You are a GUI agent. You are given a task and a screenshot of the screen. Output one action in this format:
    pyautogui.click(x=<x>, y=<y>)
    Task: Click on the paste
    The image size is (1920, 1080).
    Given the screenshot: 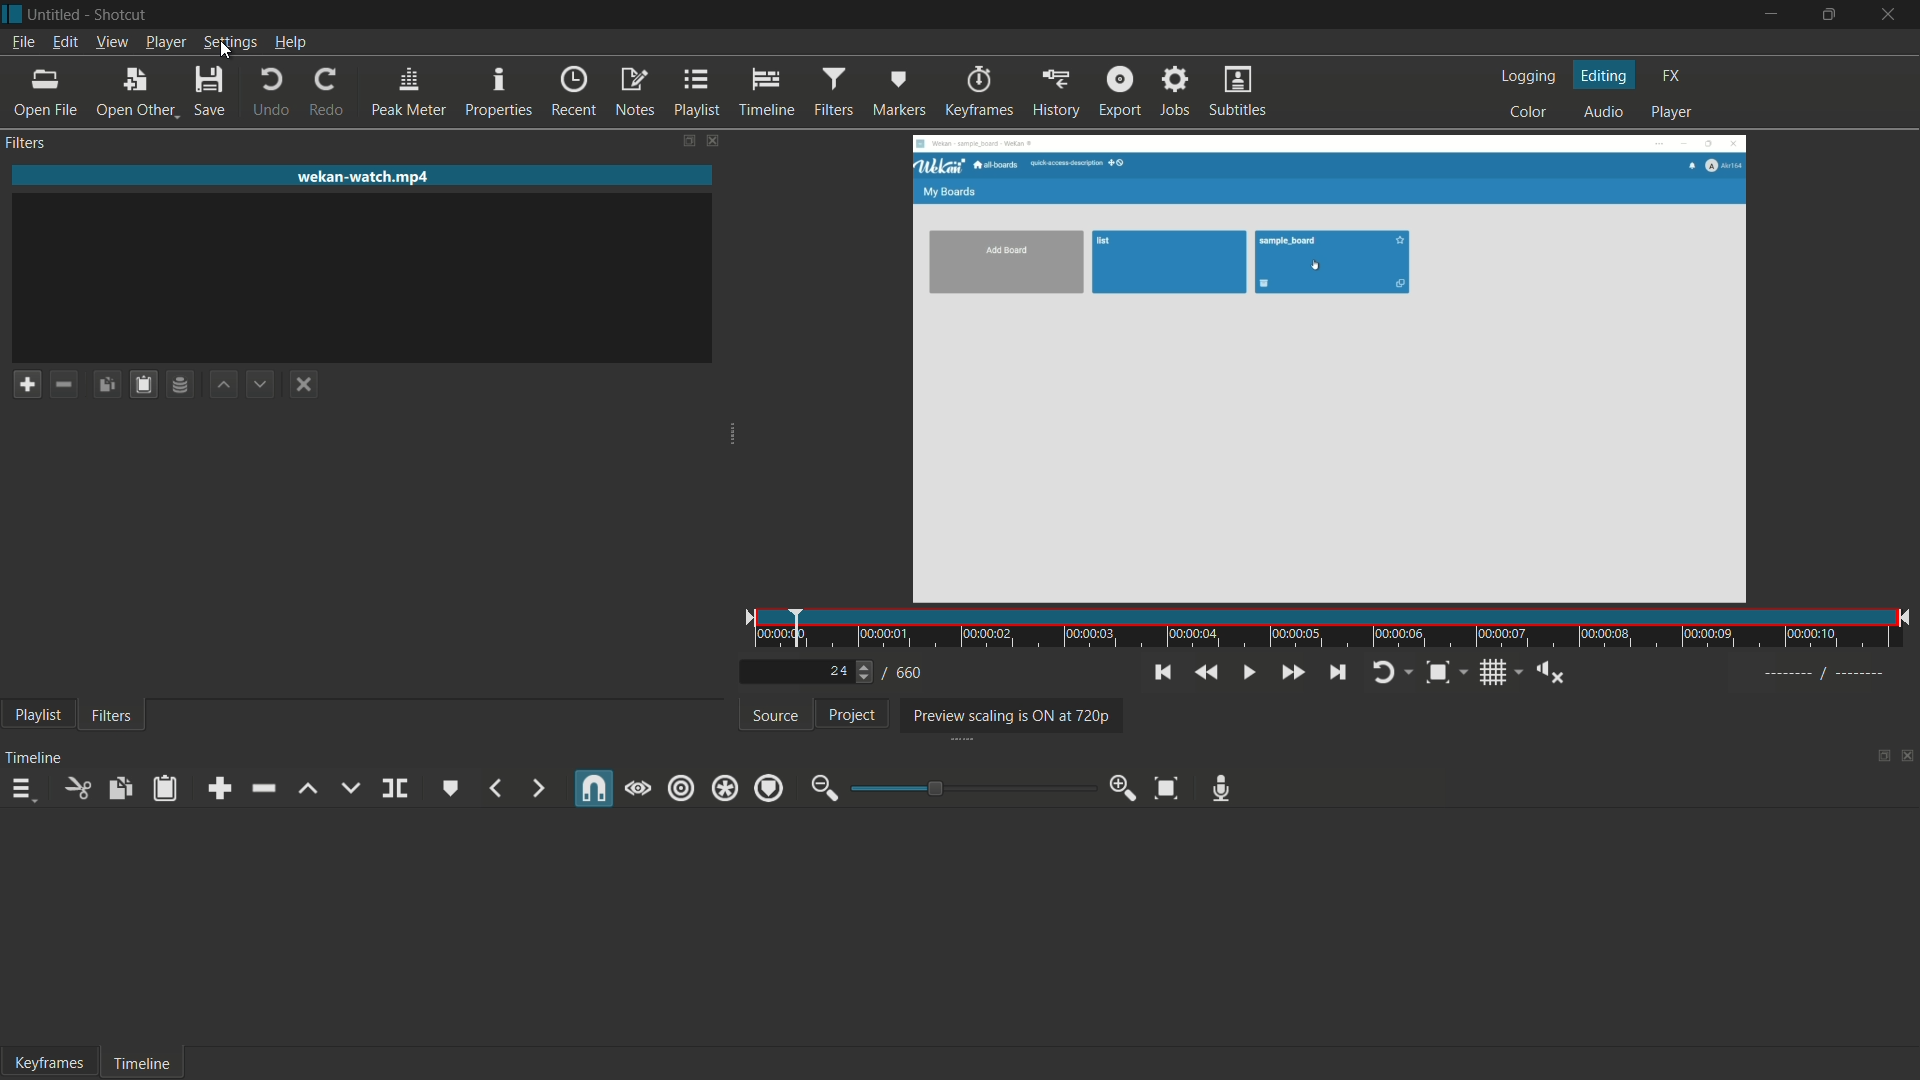 What is the action you would take?
    pyautogui.click(x=166, y=788)
    